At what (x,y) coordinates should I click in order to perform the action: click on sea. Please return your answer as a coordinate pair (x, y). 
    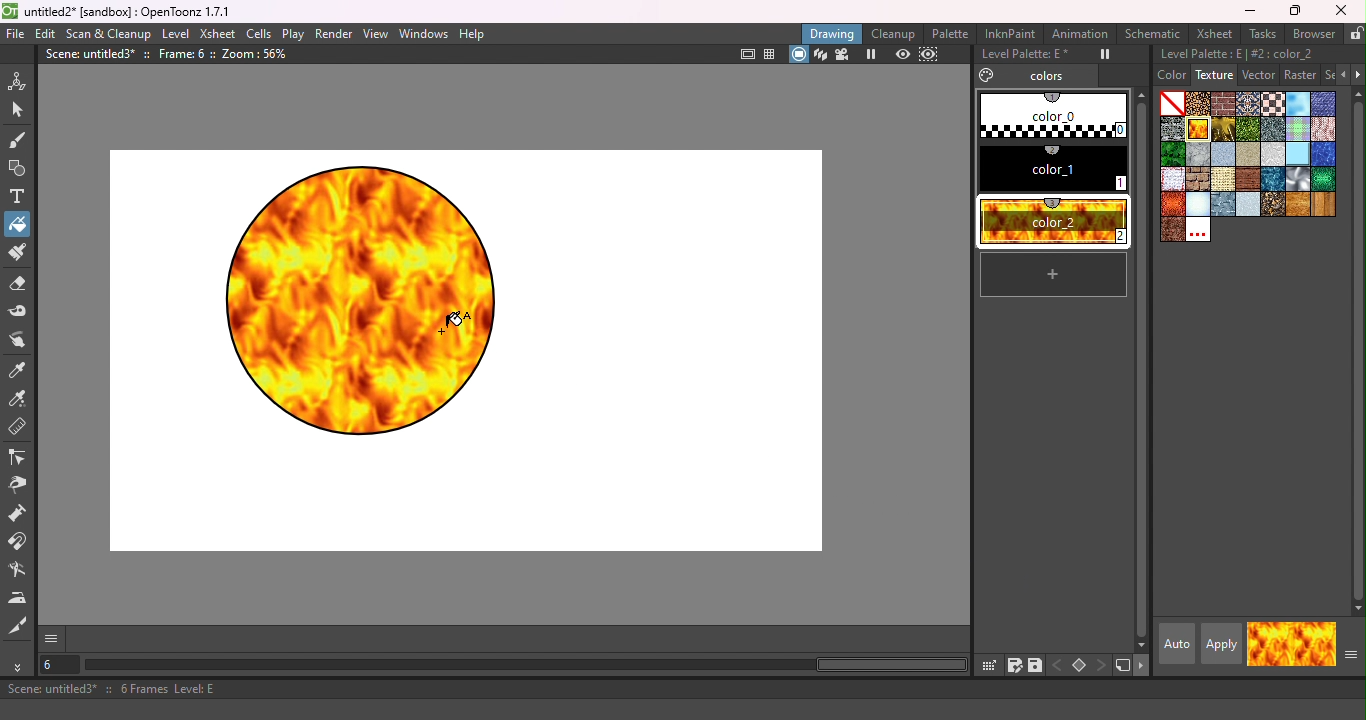
    Looking at the image, I should click on (1273, 179).